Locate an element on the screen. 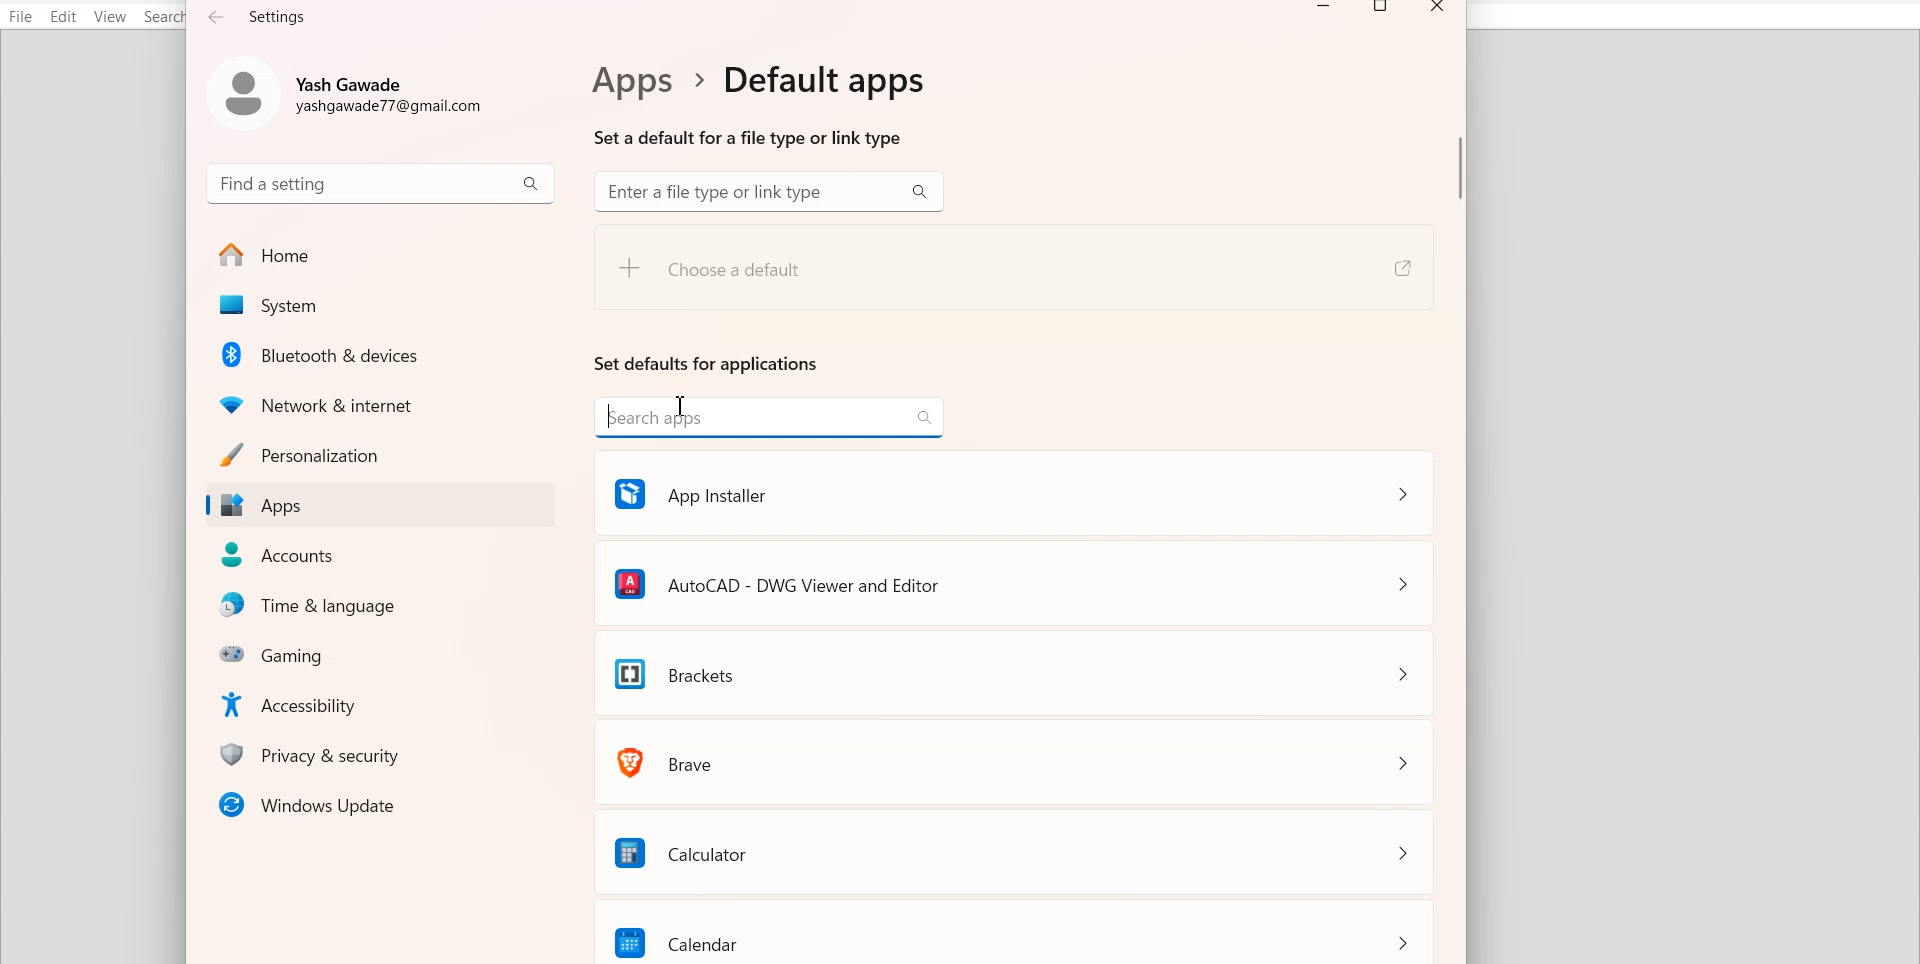  Network & Internet is located at coordinates (382, 402).